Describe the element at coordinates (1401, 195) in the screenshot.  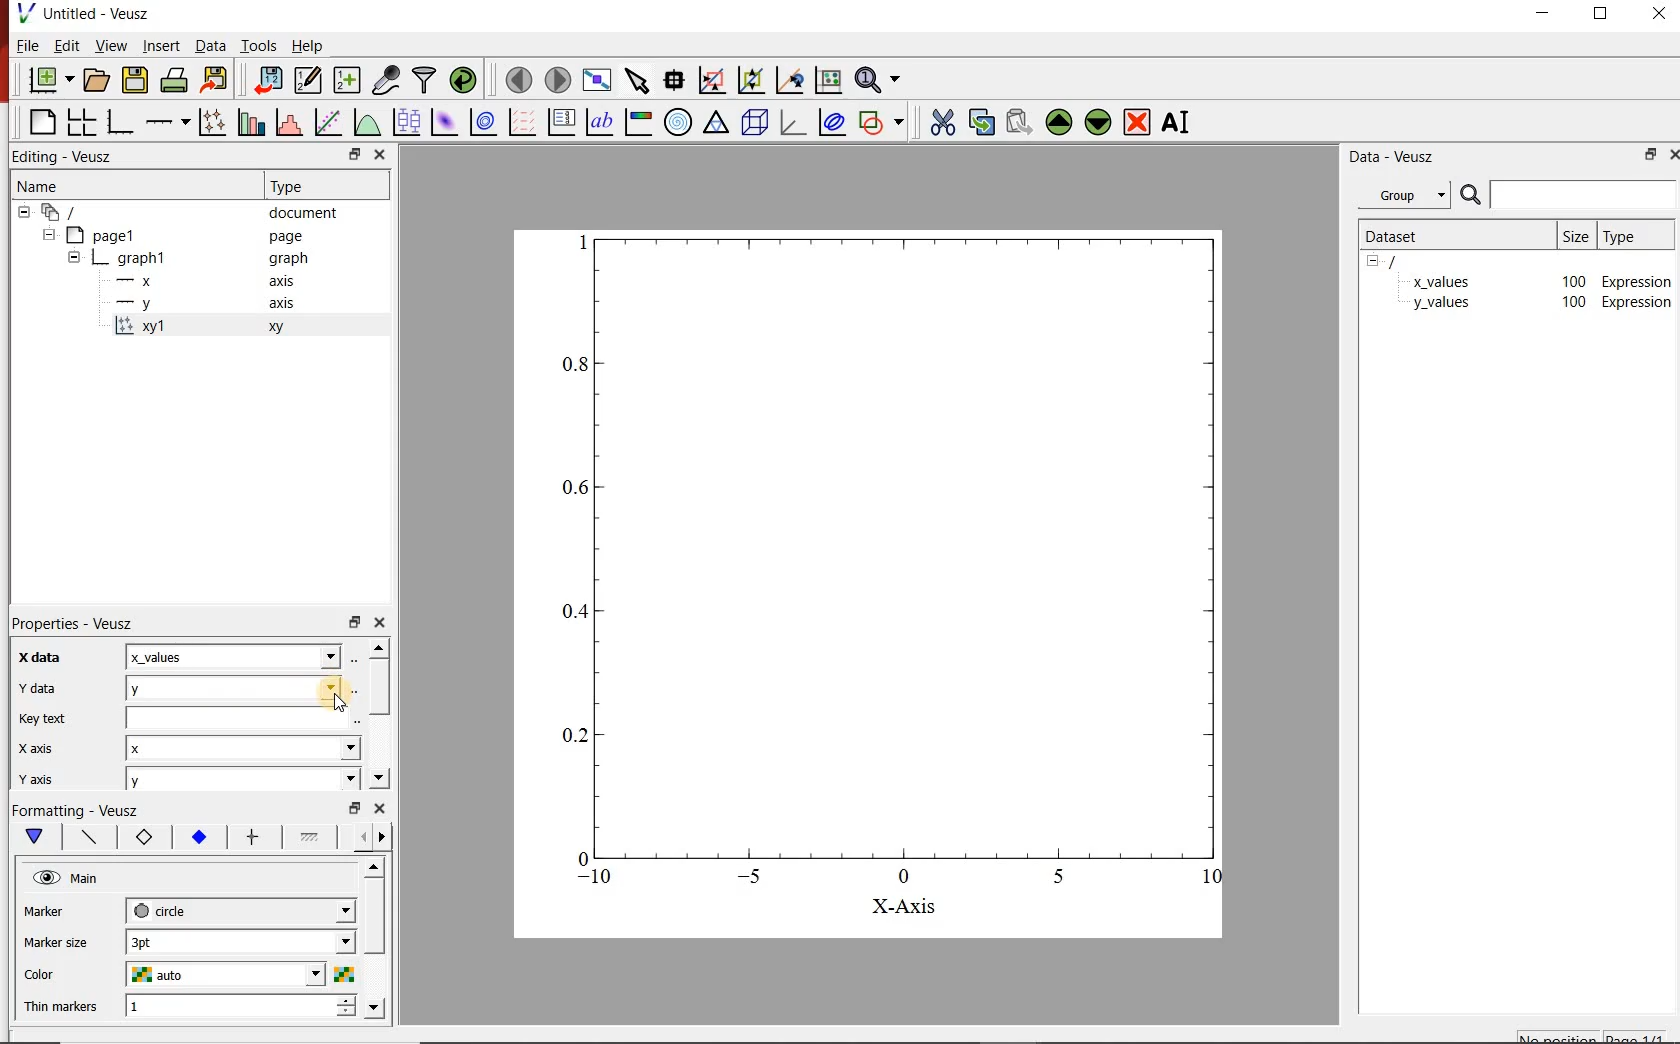
I see `group` at that location.